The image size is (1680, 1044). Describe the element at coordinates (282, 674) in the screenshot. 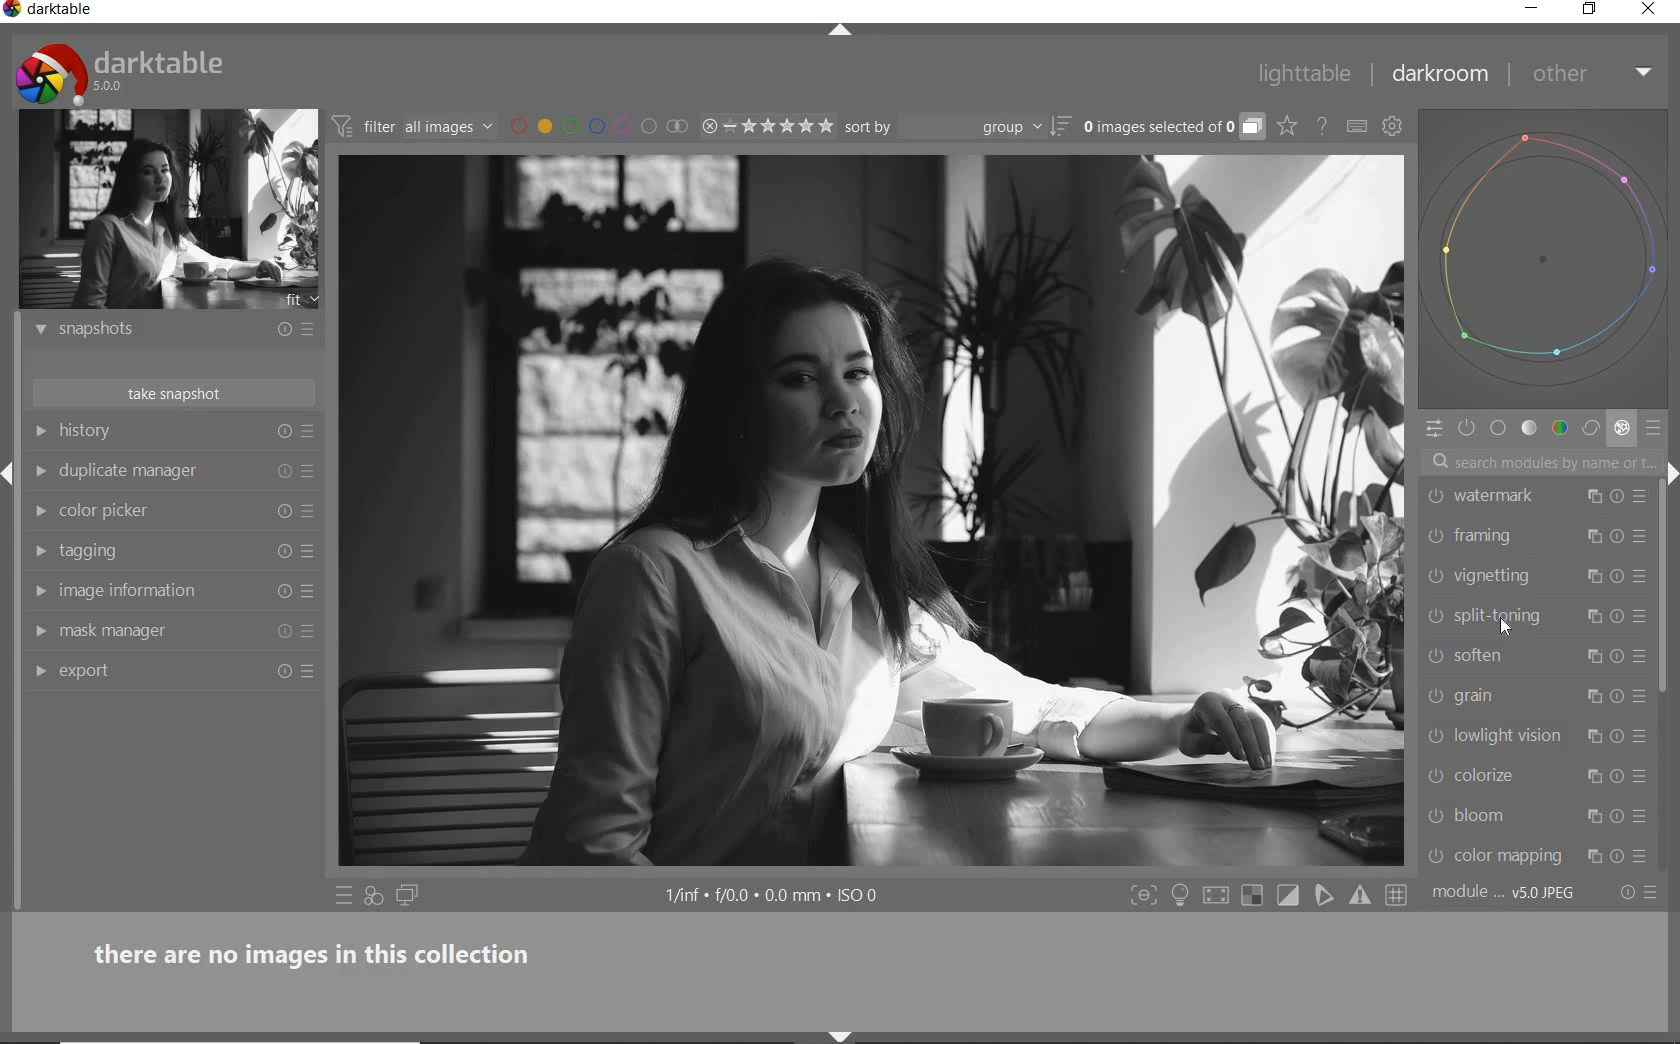

I see `reset` at that location.